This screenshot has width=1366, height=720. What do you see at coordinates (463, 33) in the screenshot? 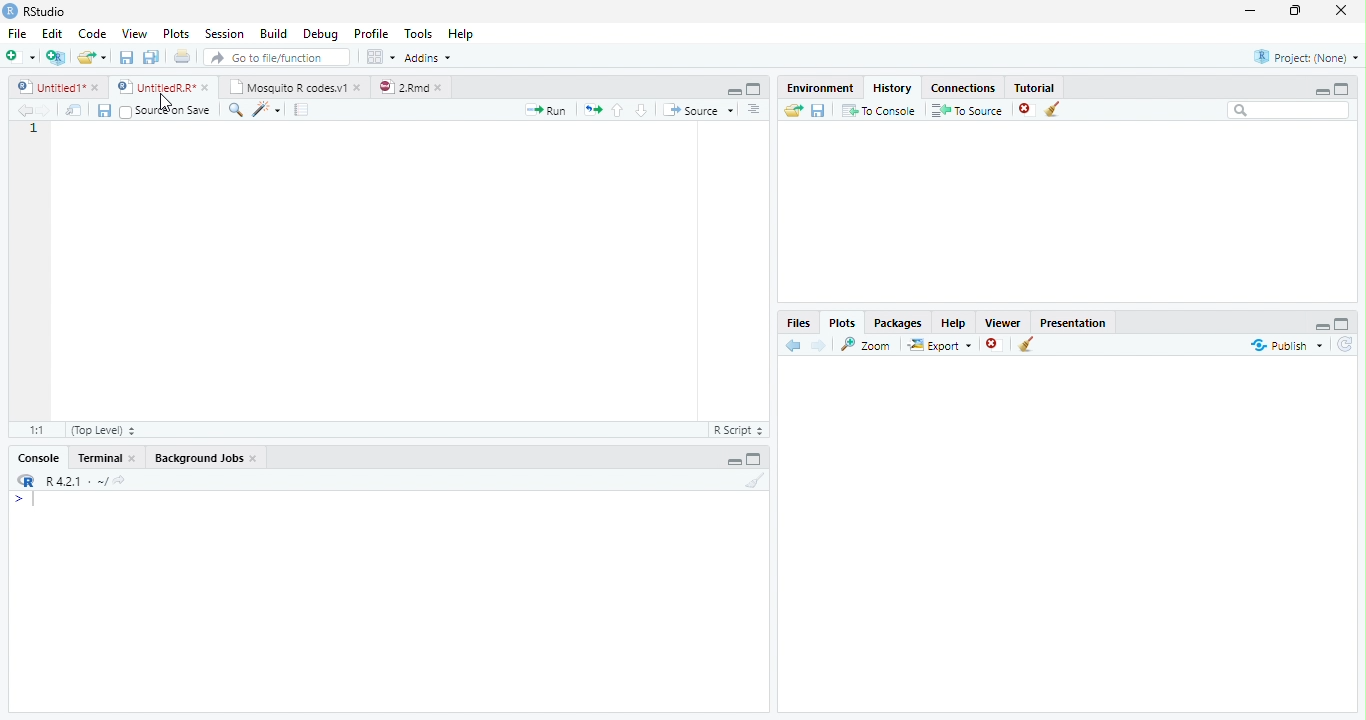
I see `Help` at bounding box center [463, 33].